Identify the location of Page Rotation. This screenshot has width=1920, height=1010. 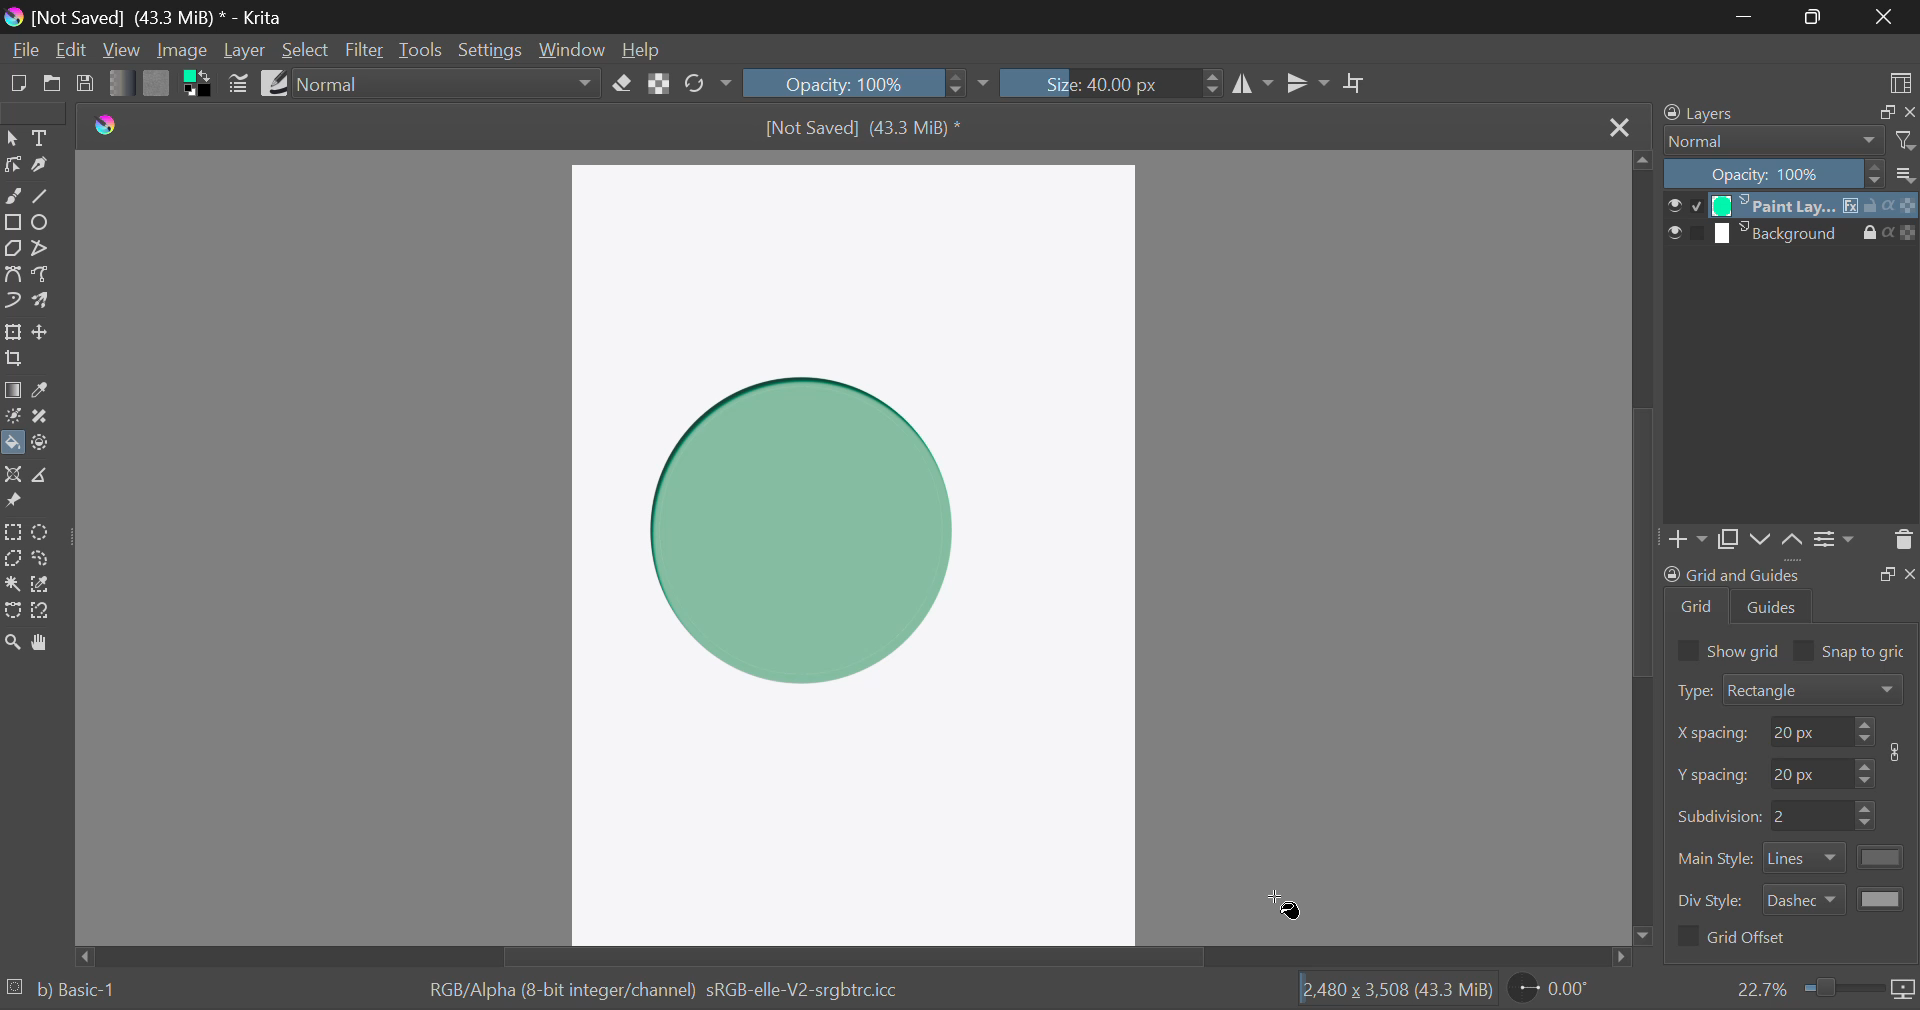
(1554, 991).